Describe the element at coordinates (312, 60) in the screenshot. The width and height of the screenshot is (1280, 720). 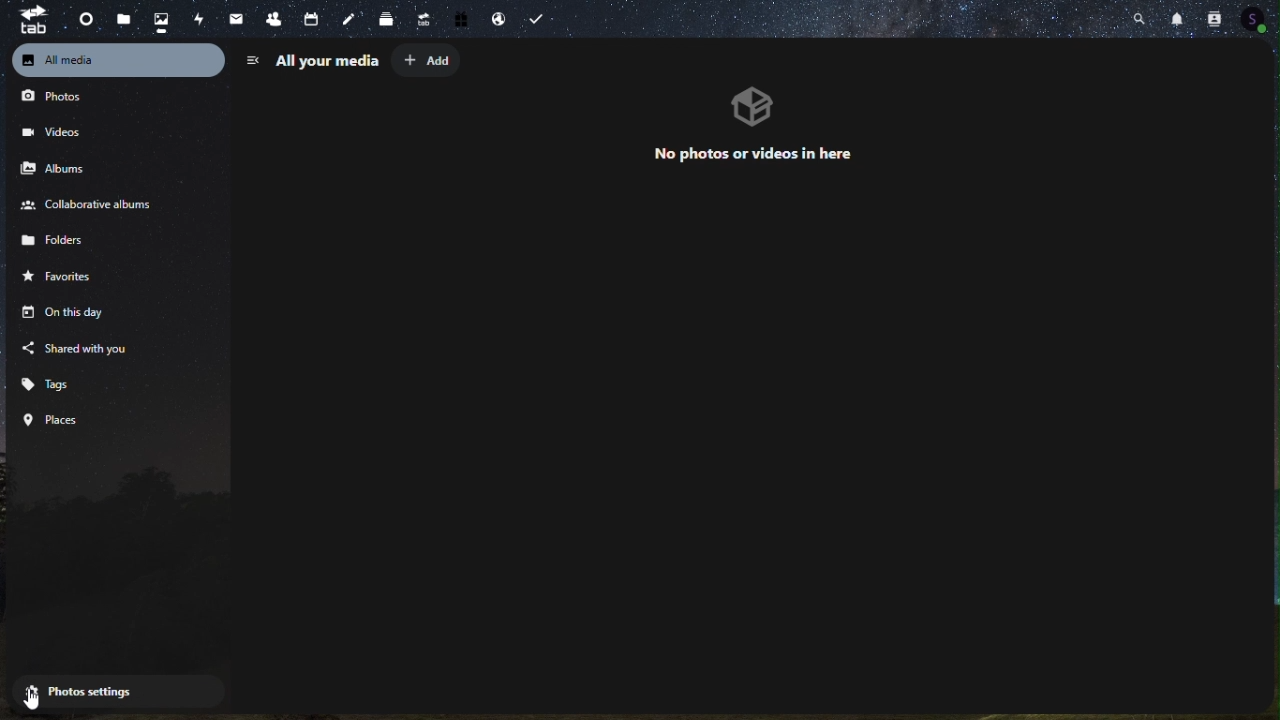
I see `All your media` at that location.